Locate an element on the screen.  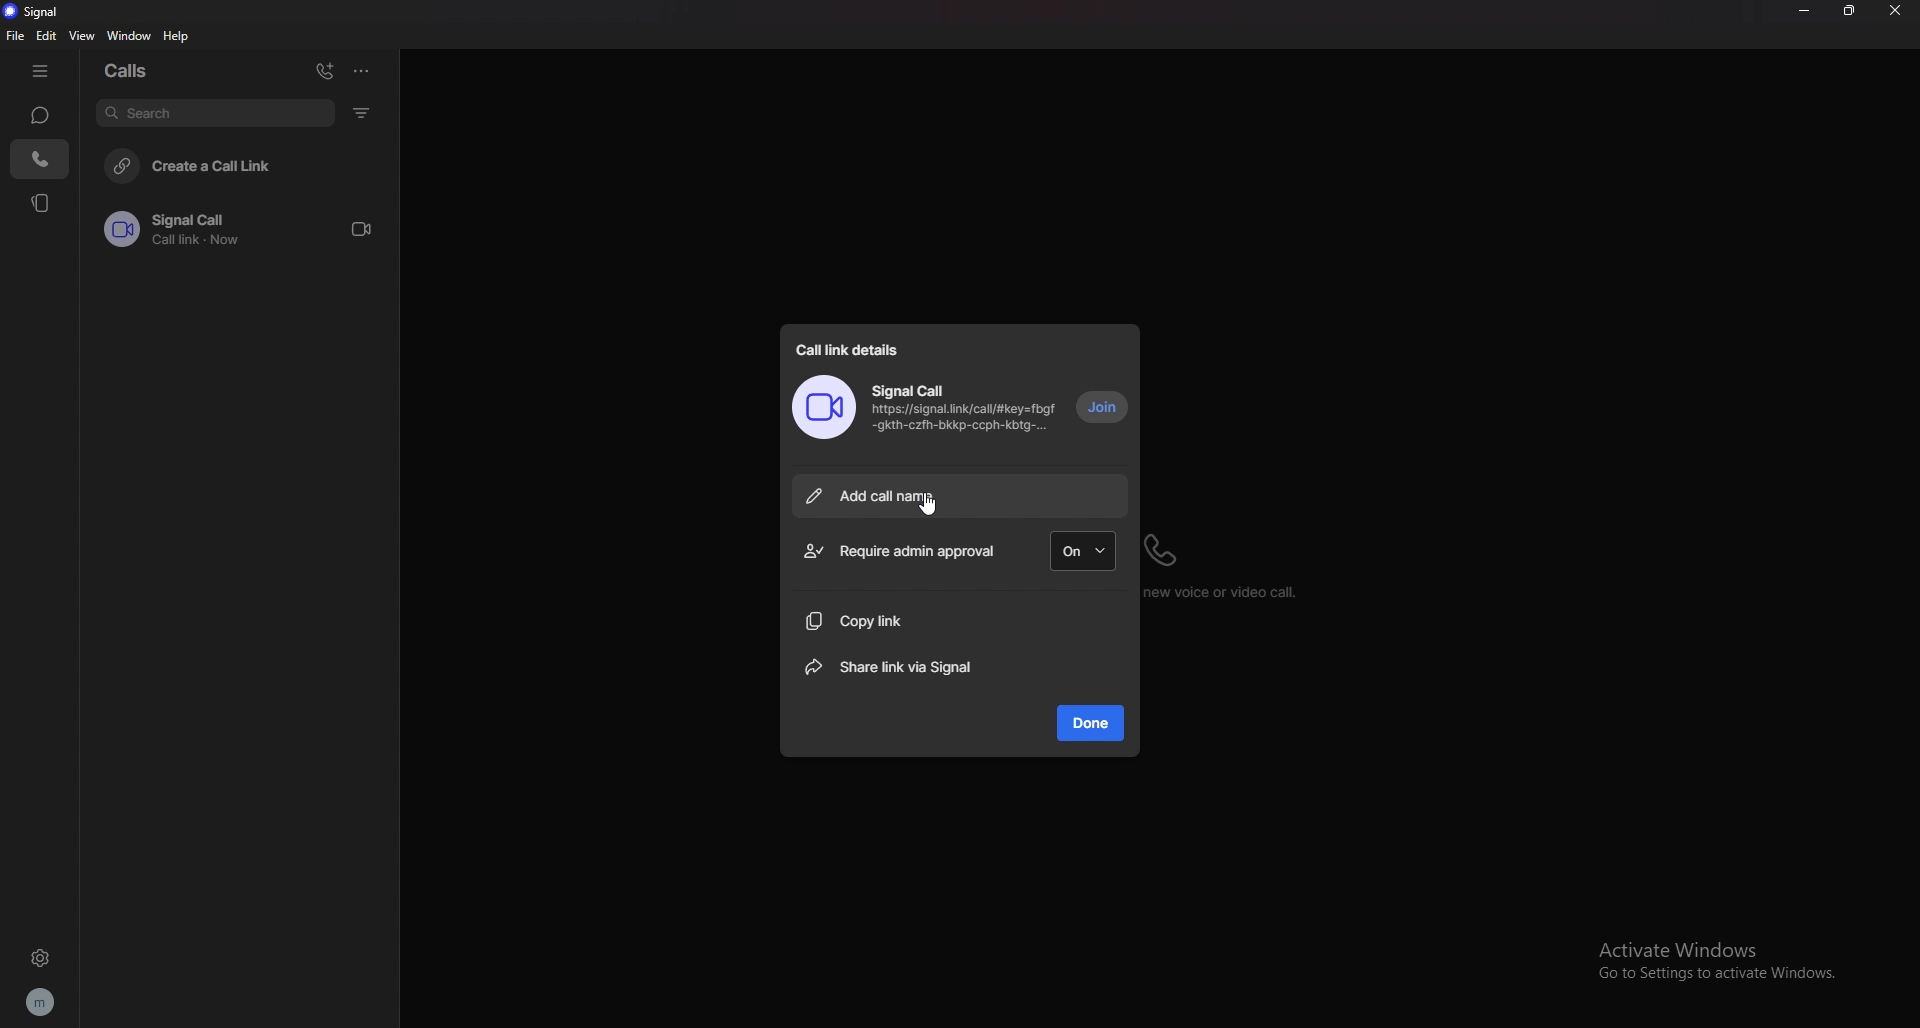
file is located at coordinates (16, 36).